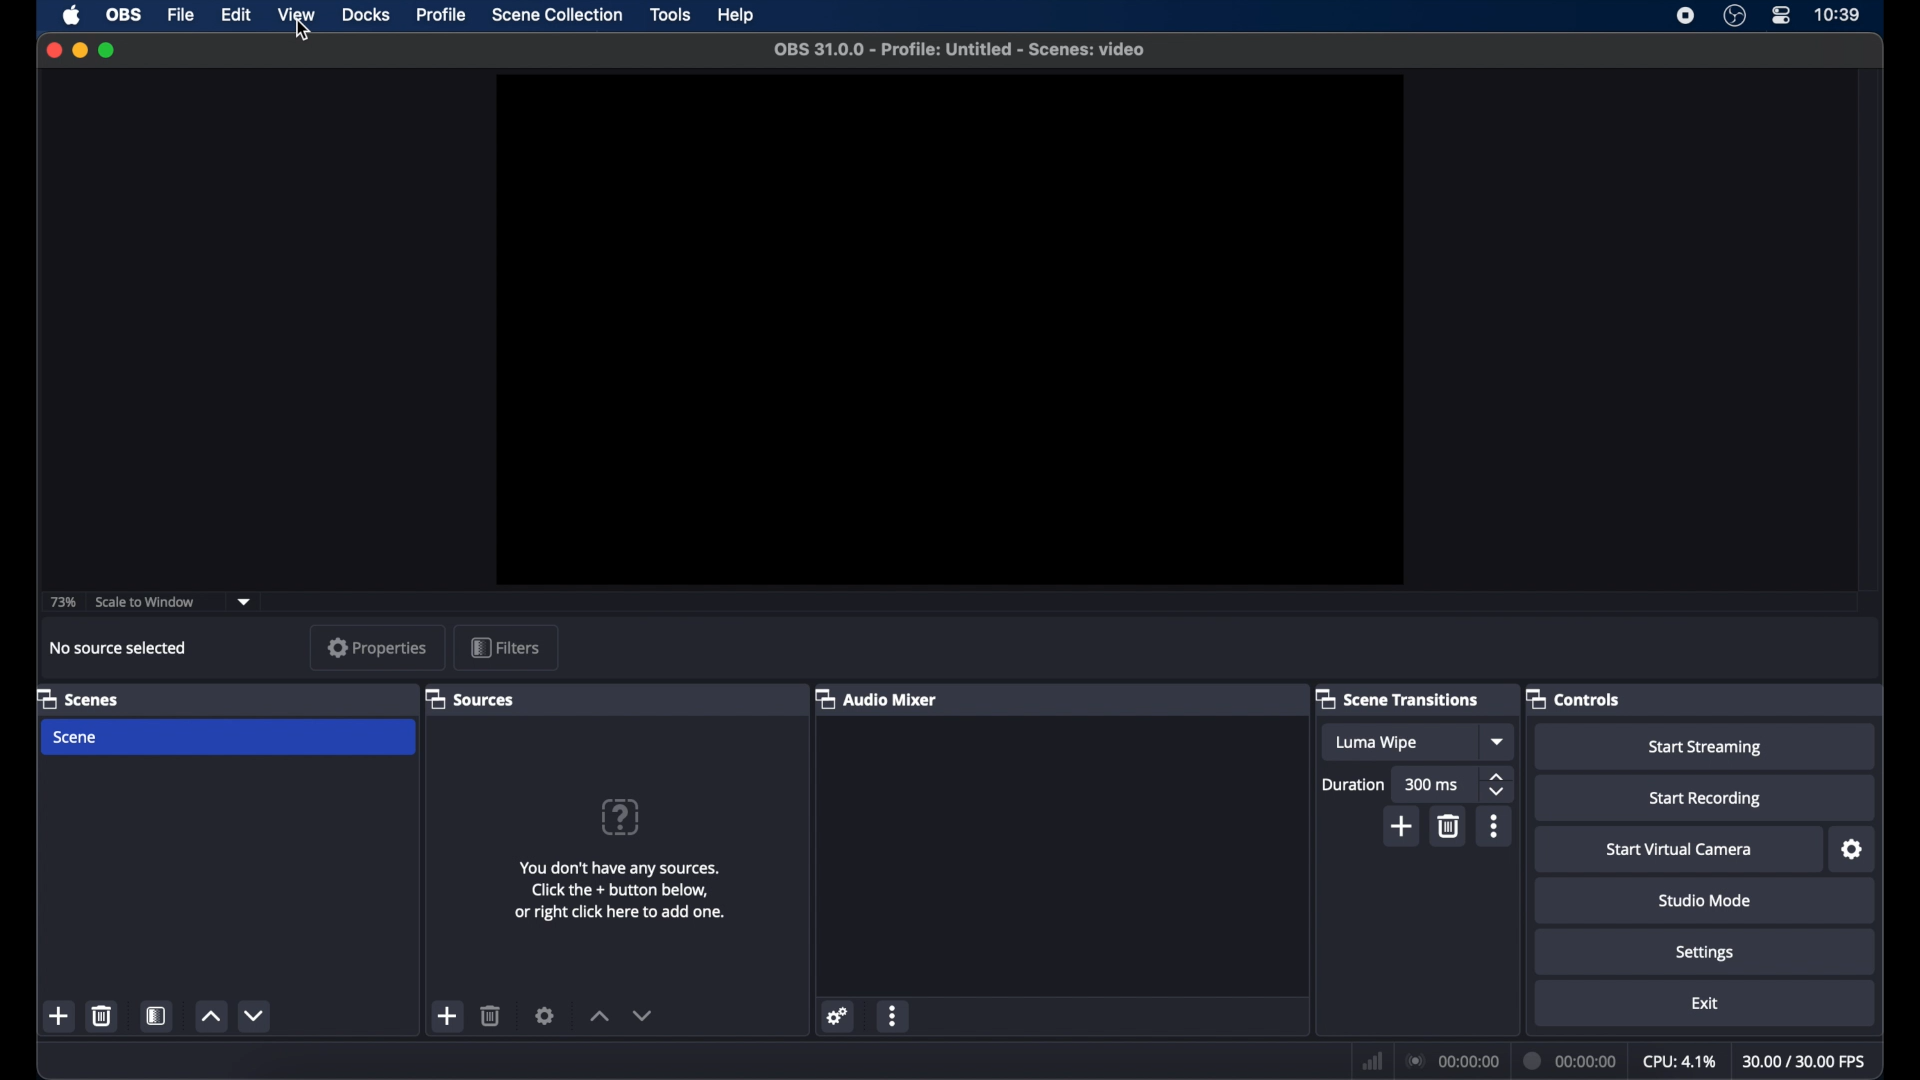 This screenshot has height=1080, width=1920. I want to click on OBS 31.0.0 - Profile: Untitled - Scenes: video, so click(970, 49).